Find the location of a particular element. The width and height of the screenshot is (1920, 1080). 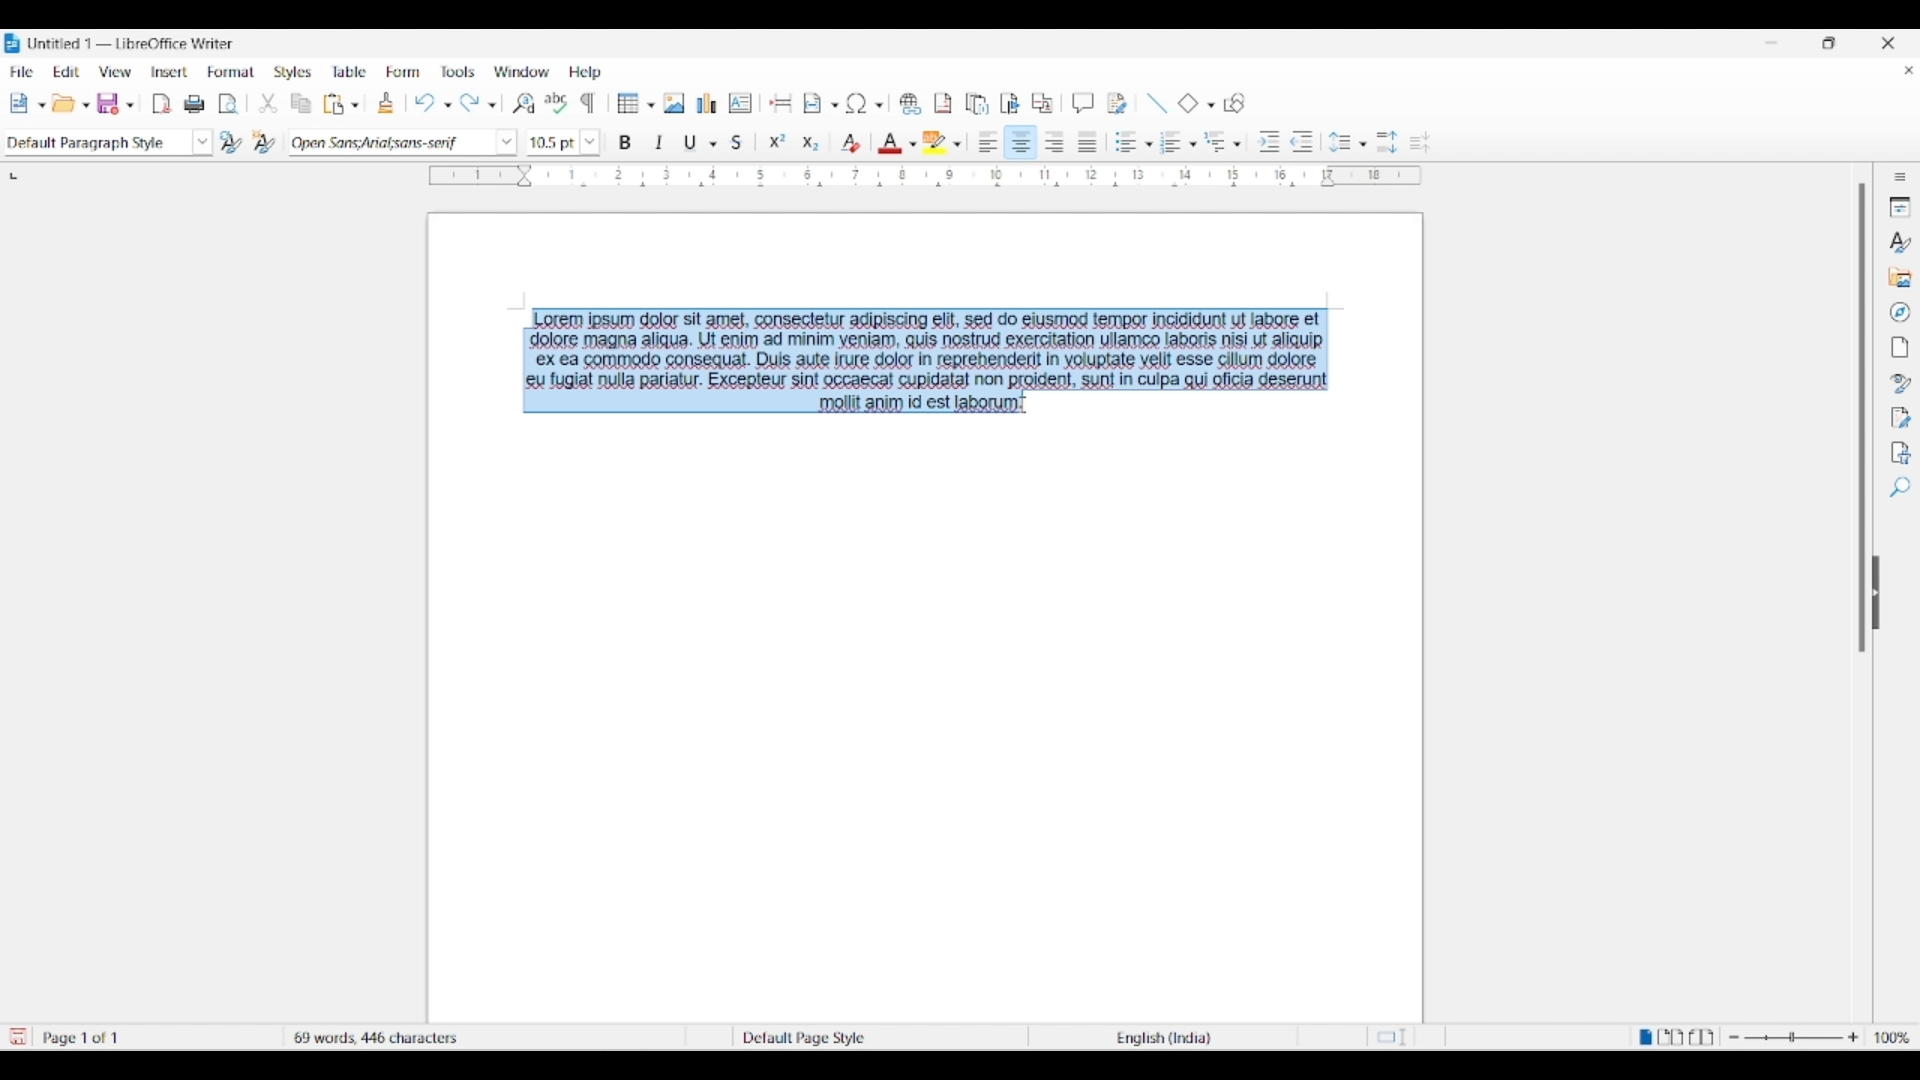

Insert field is located at coordinates (813, 104).